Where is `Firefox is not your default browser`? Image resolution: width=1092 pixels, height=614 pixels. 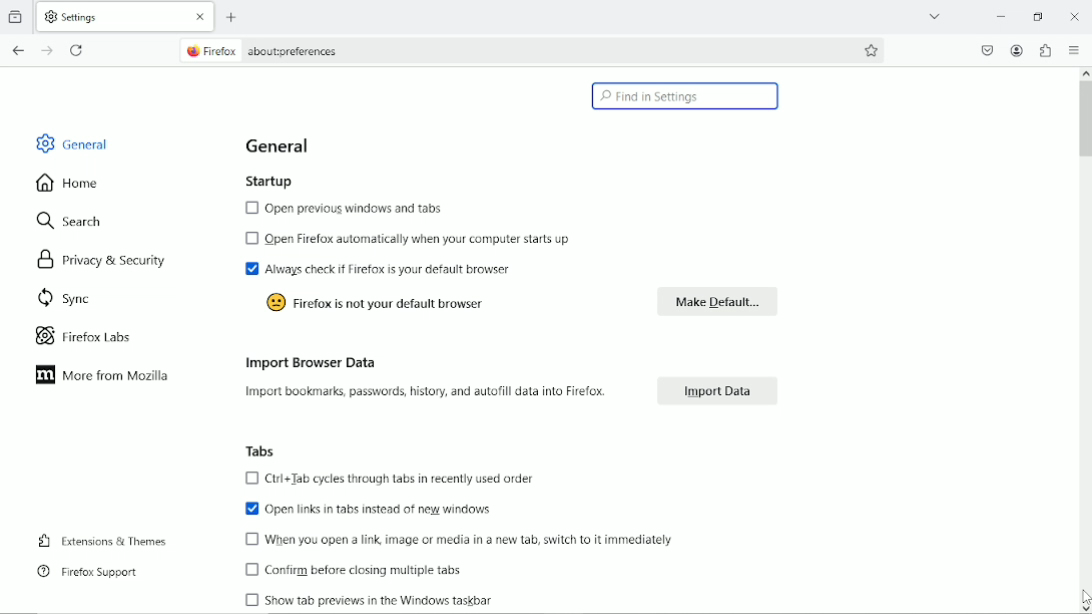 Firefox is not your default browser is located at coordinates (377, 303).